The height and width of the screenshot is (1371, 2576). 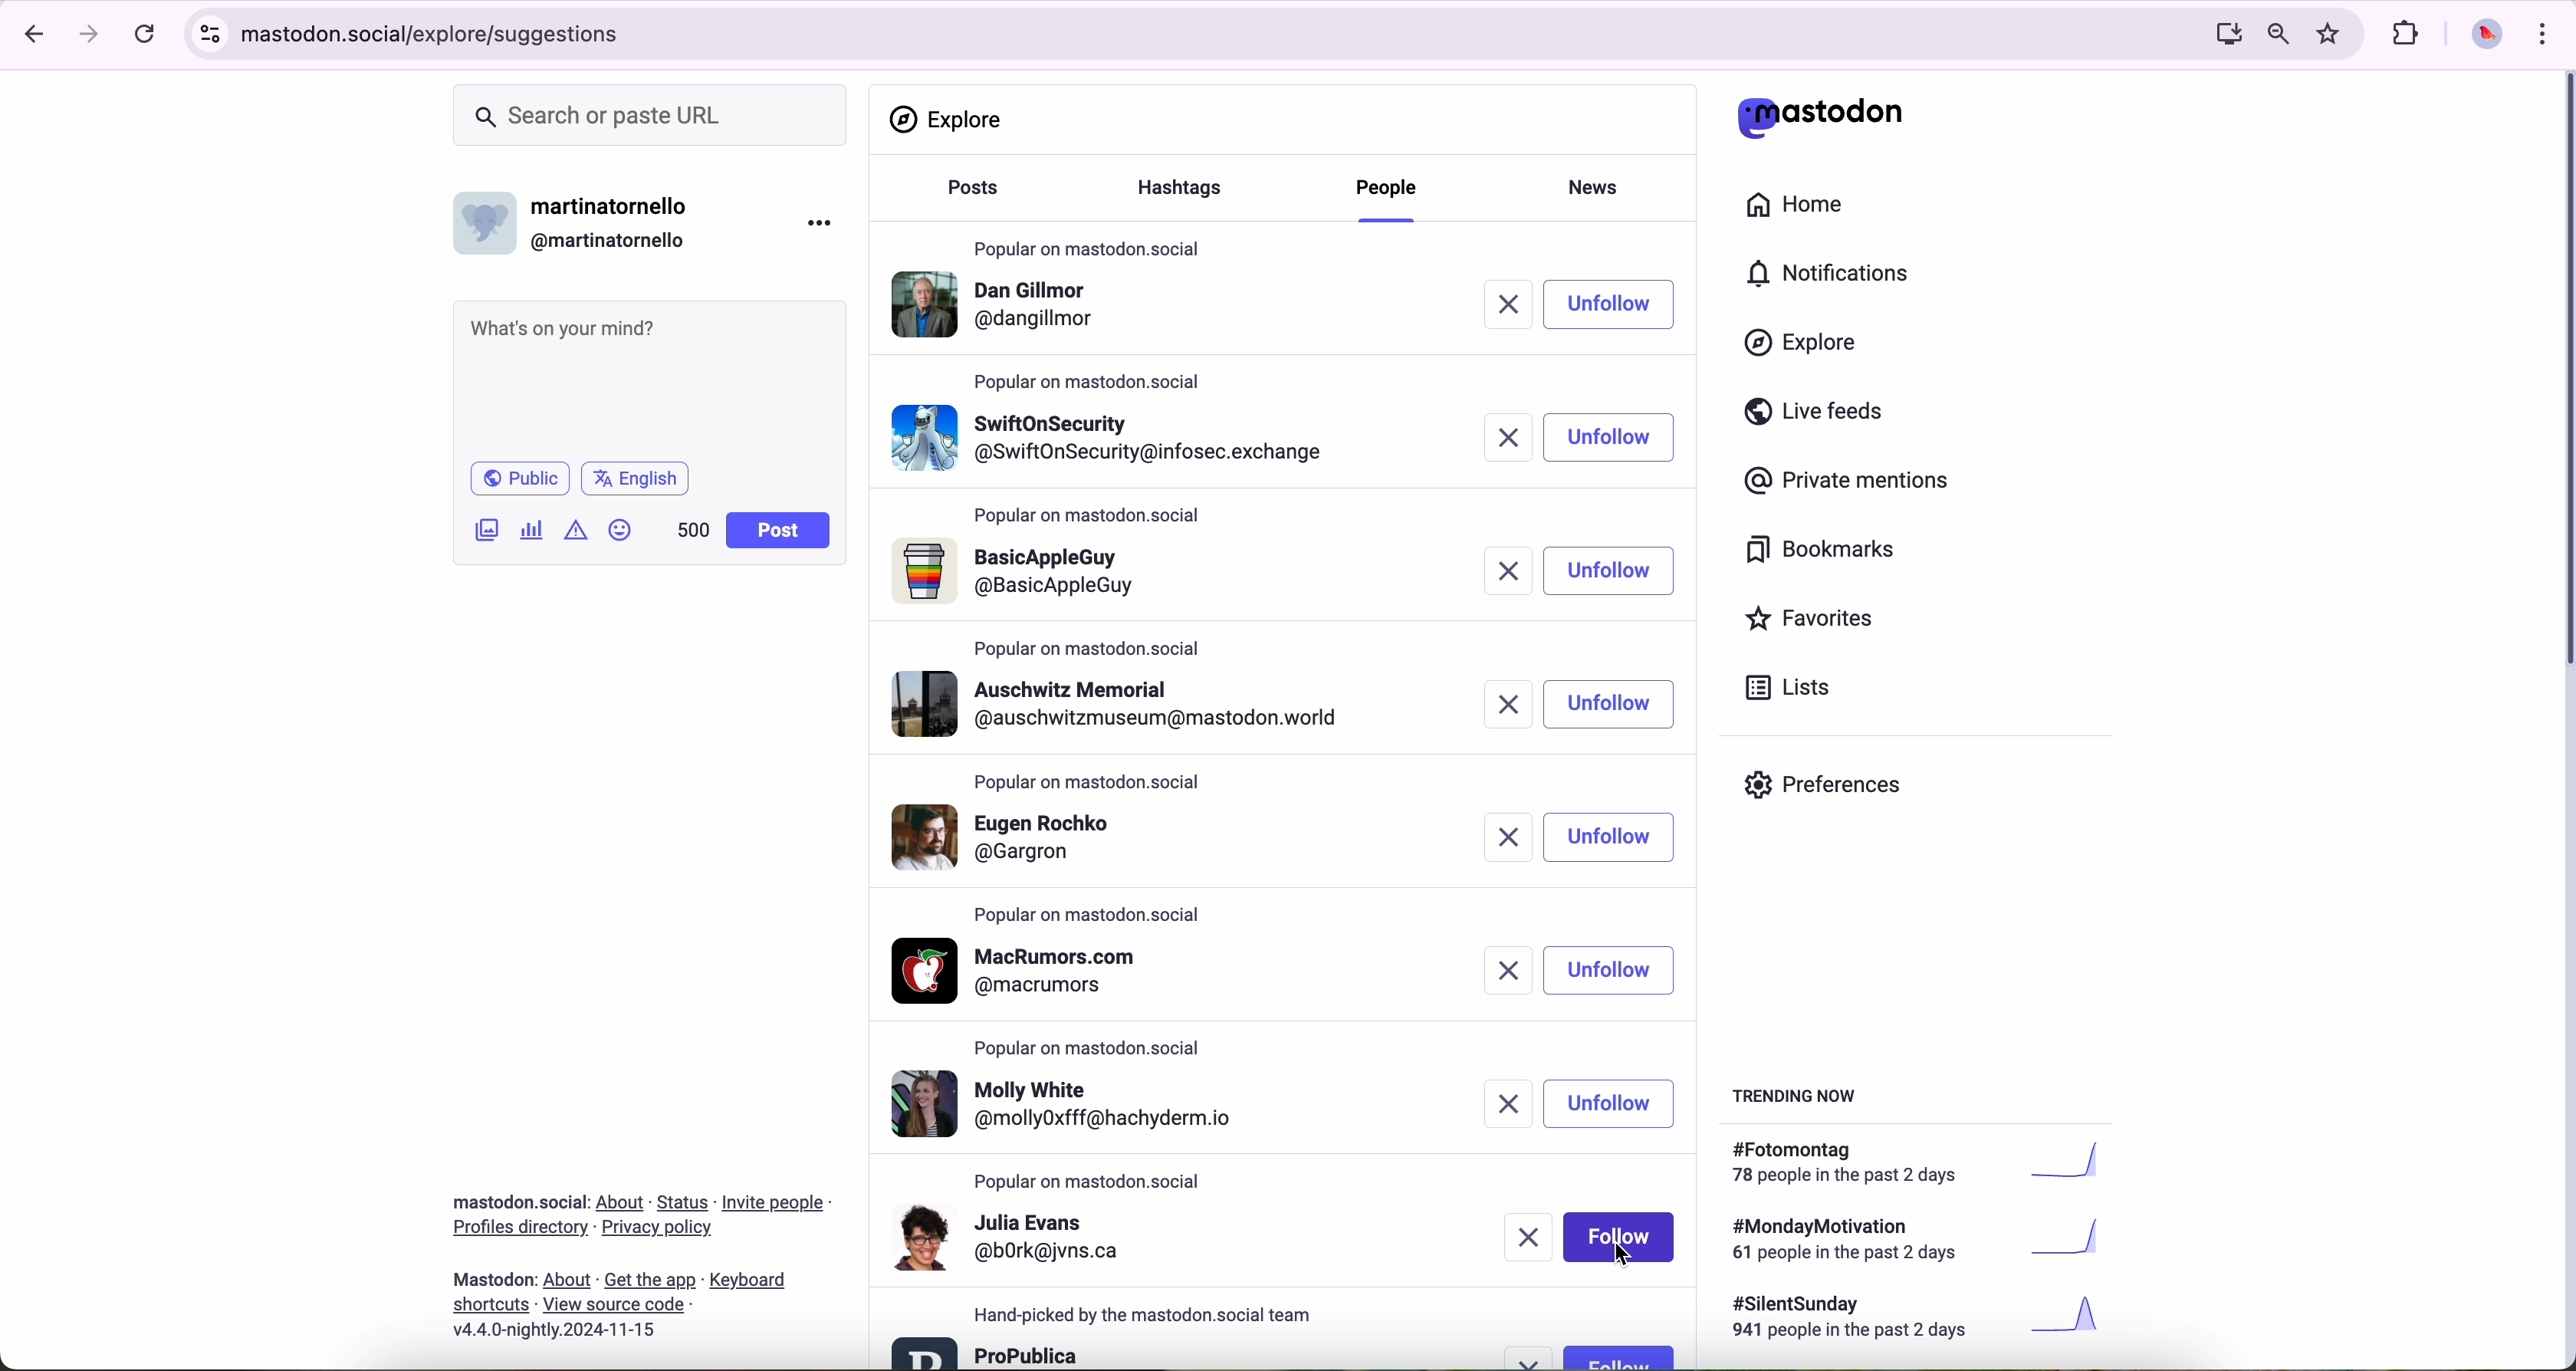 I want to click on #fotomontag, so click(x=1930, y=1163).